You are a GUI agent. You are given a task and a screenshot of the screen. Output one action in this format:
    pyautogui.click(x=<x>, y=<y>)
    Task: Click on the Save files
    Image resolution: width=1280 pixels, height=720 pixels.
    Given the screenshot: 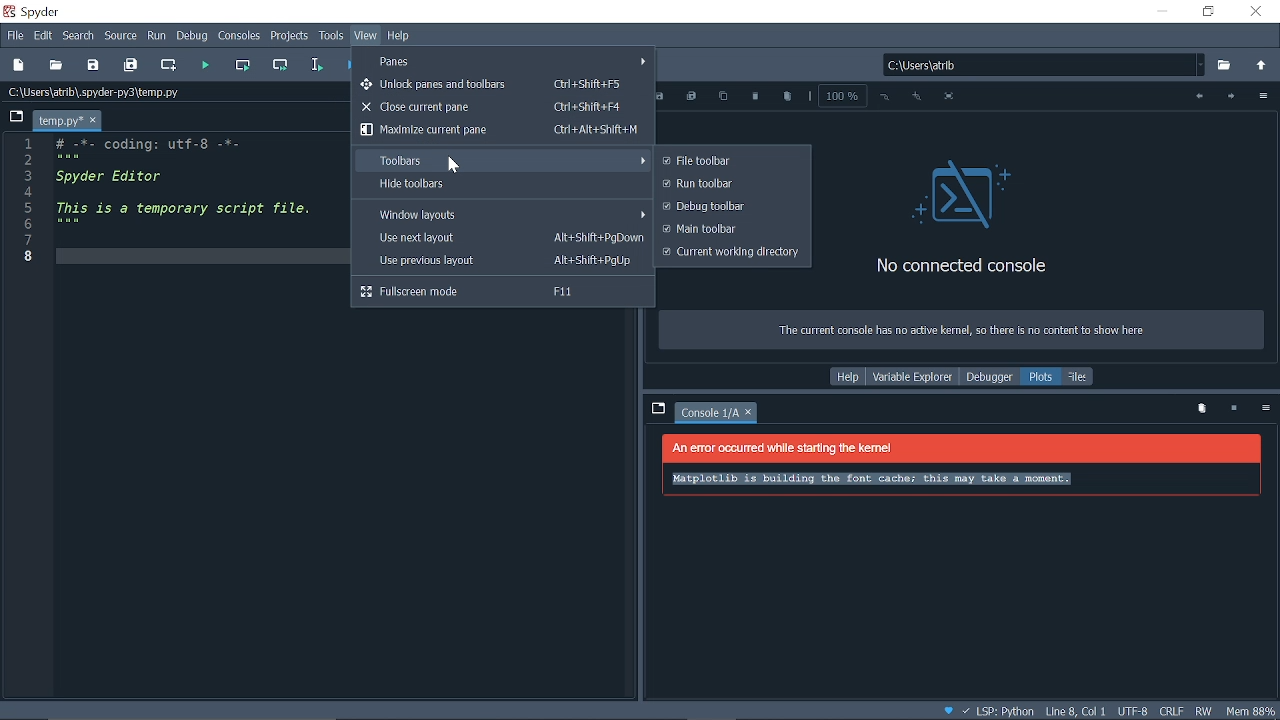 What is the action you would take?
    pyautogui.click(x=94, y=64)
    